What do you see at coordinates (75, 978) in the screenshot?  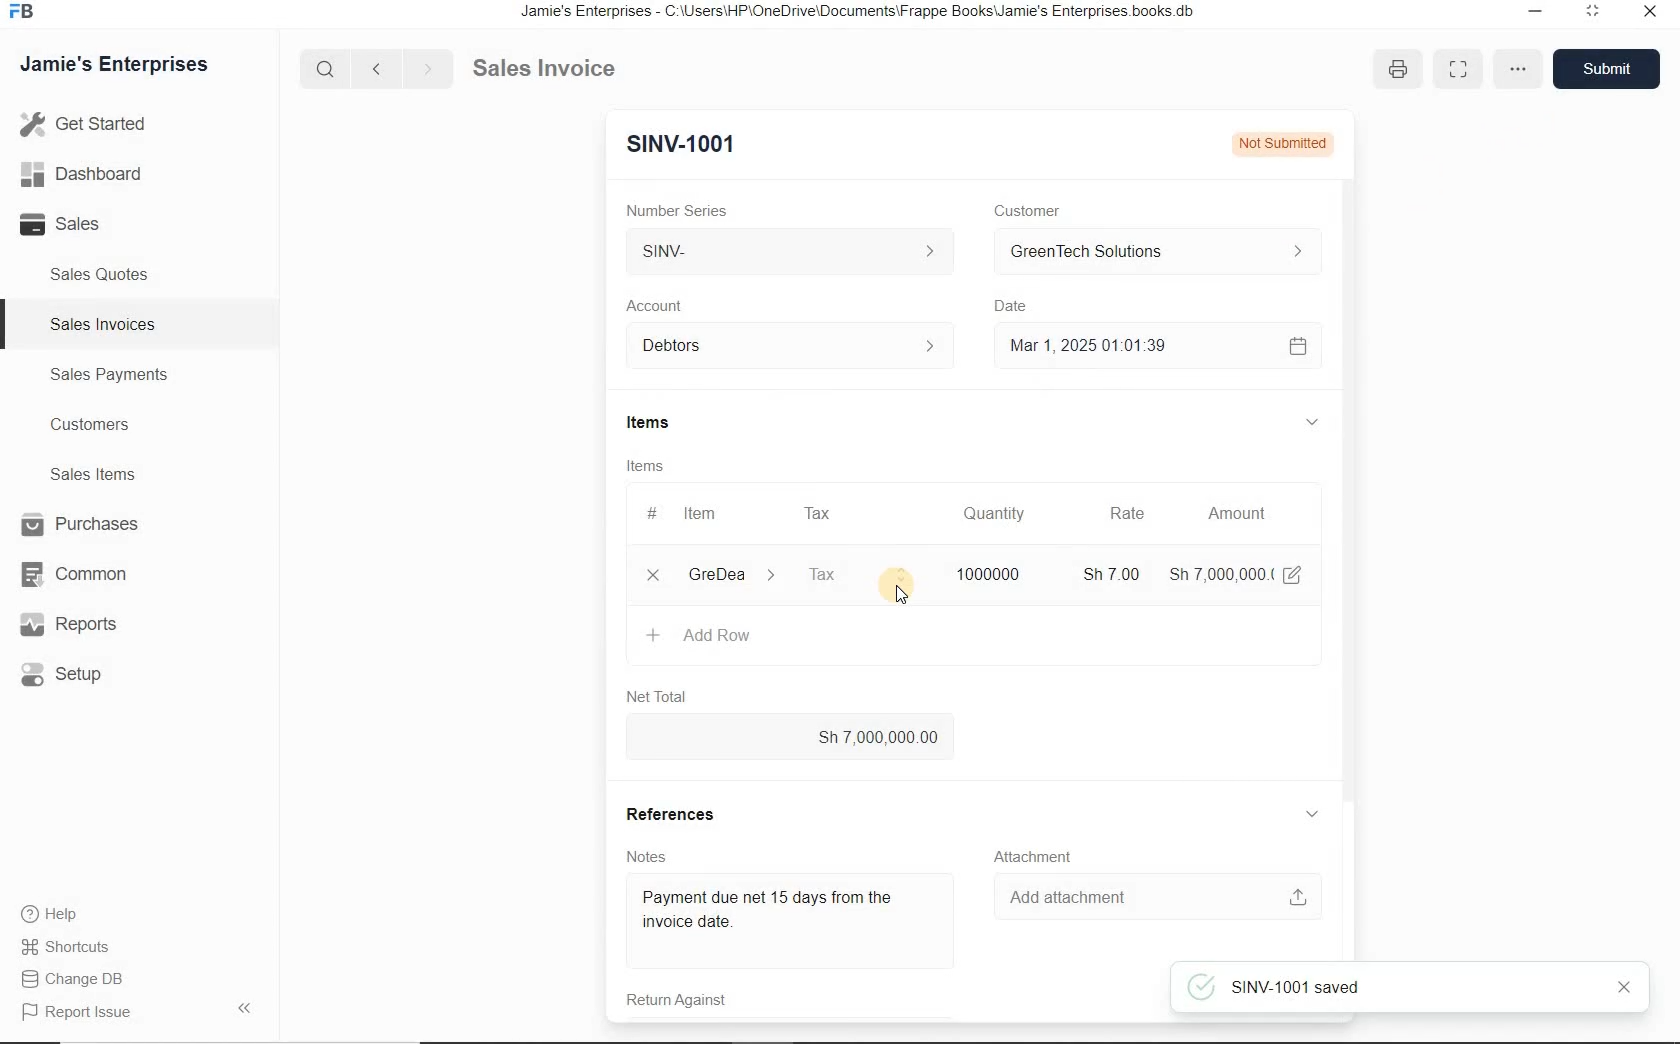 I see `Change DB` at bounding box center [75, 978].